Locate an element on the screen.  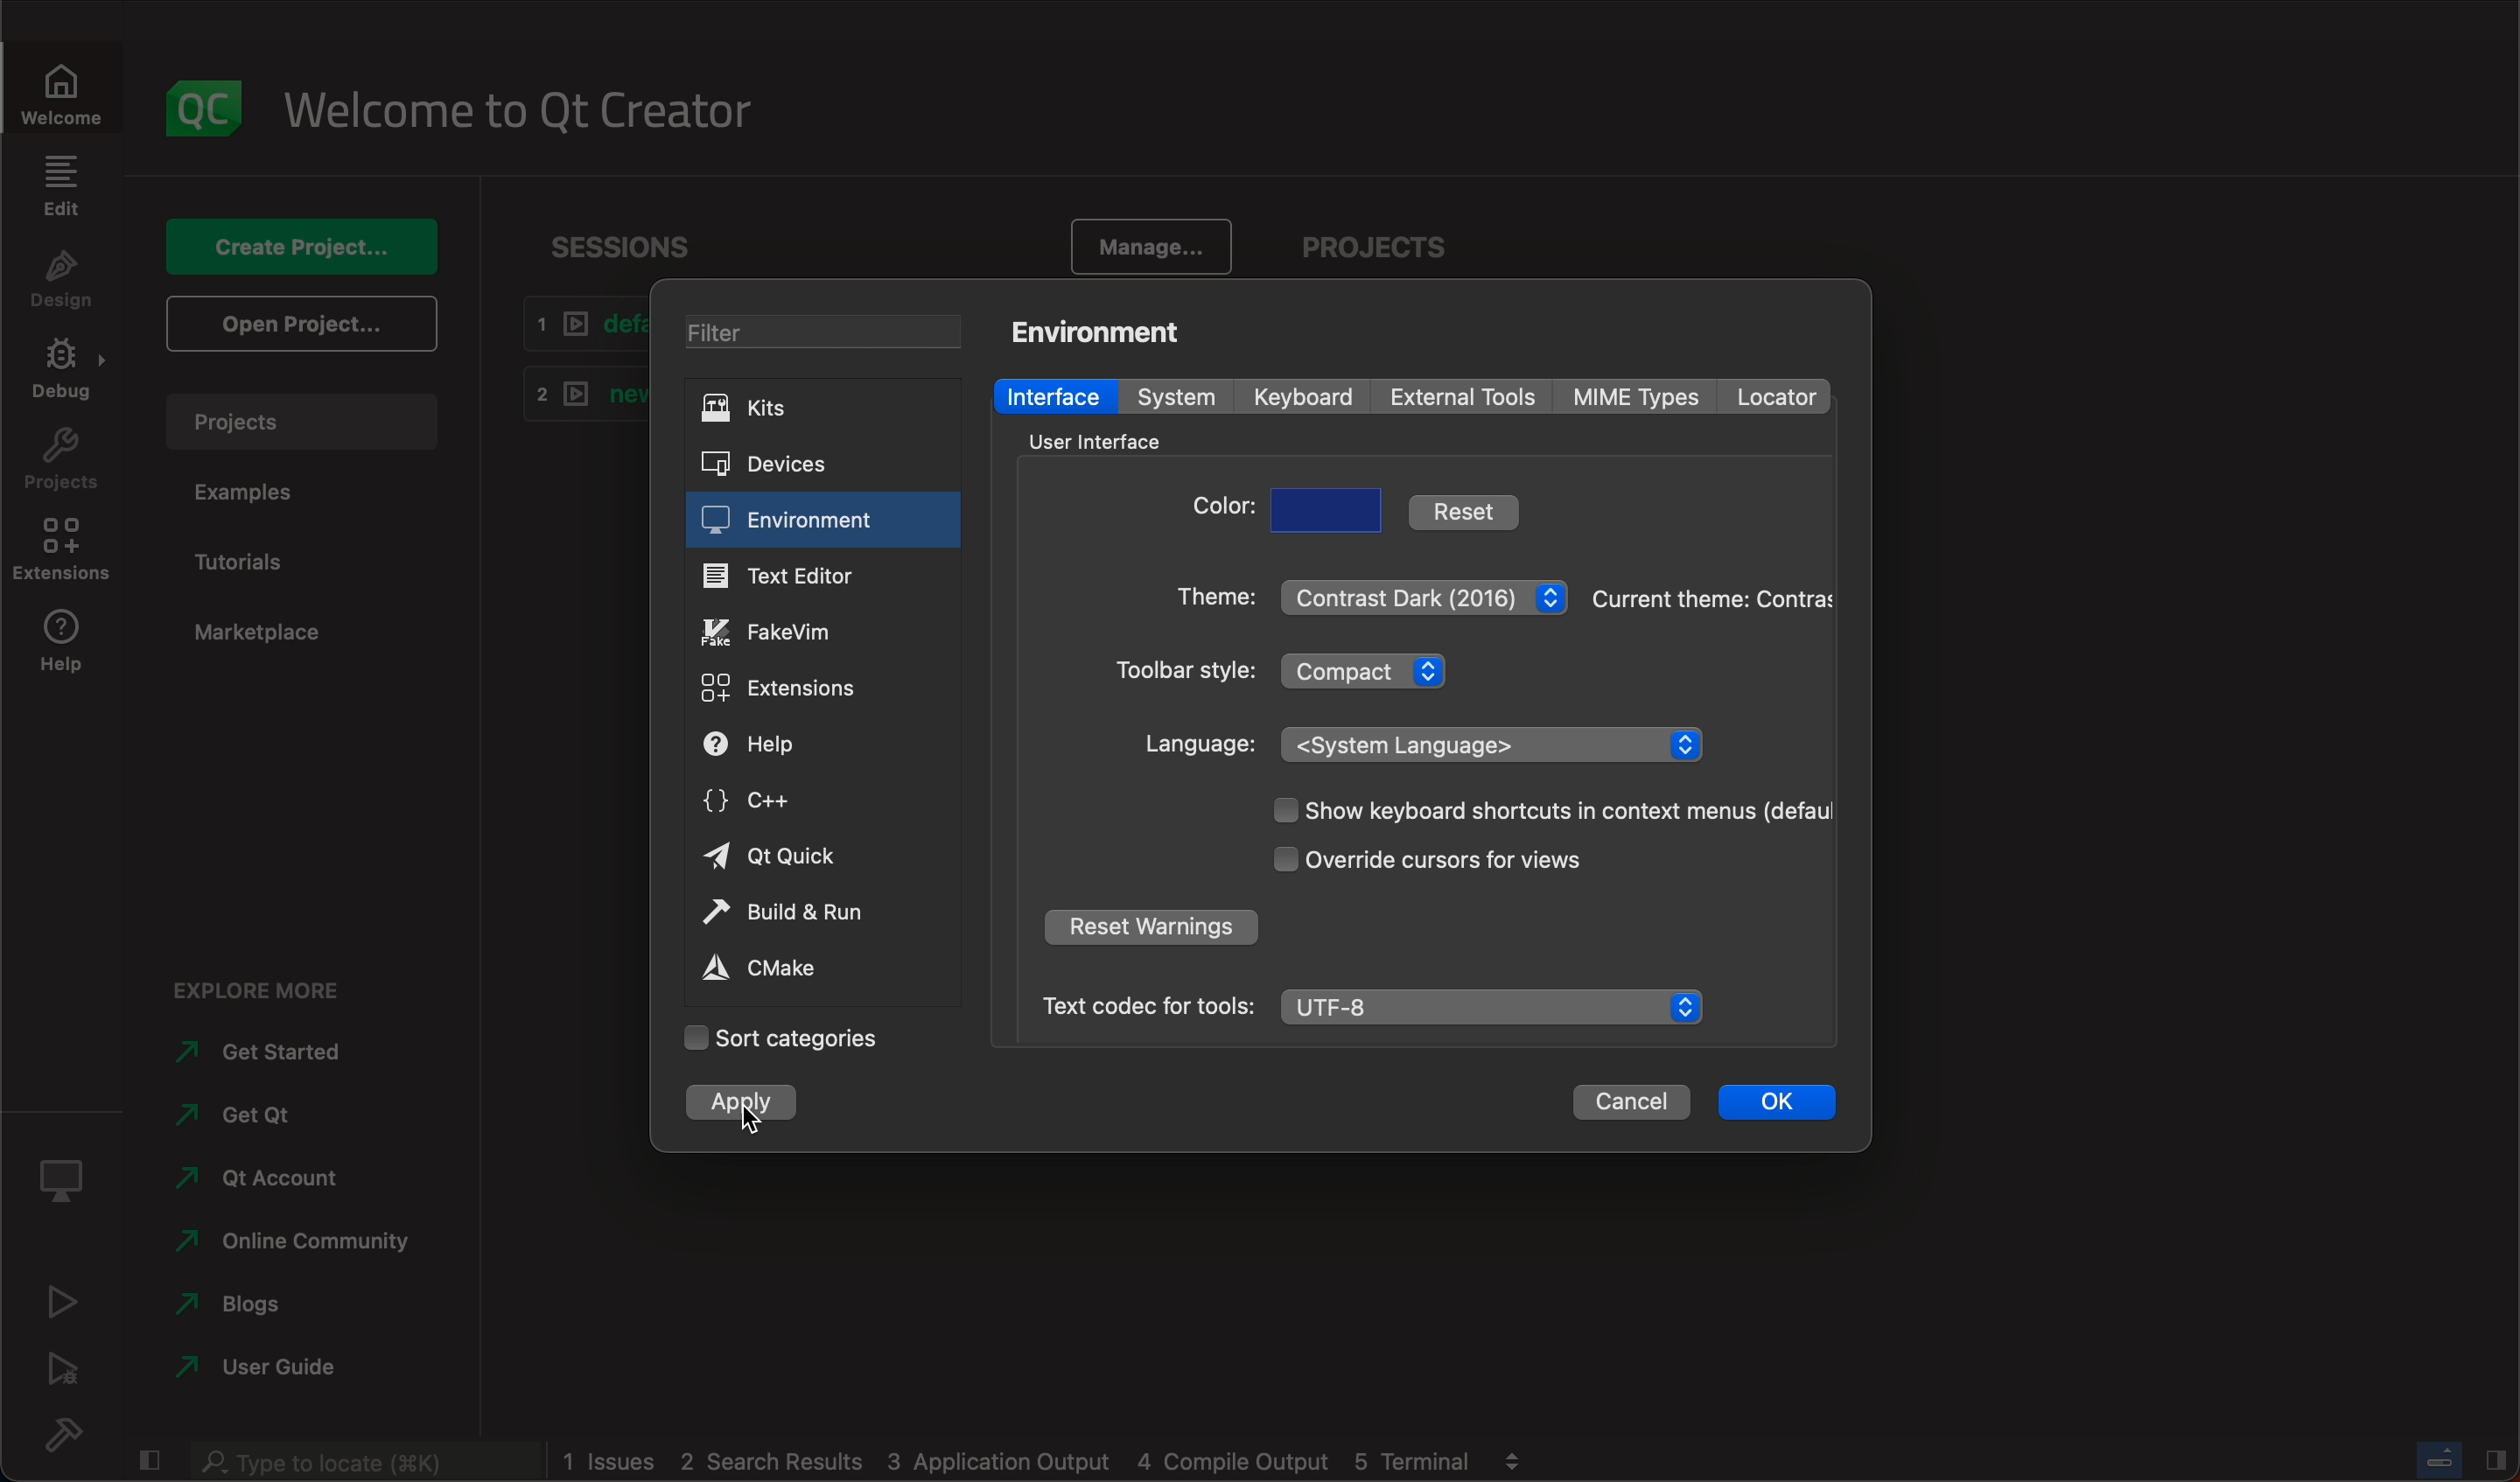
build is located at coordinates (76, 1434).